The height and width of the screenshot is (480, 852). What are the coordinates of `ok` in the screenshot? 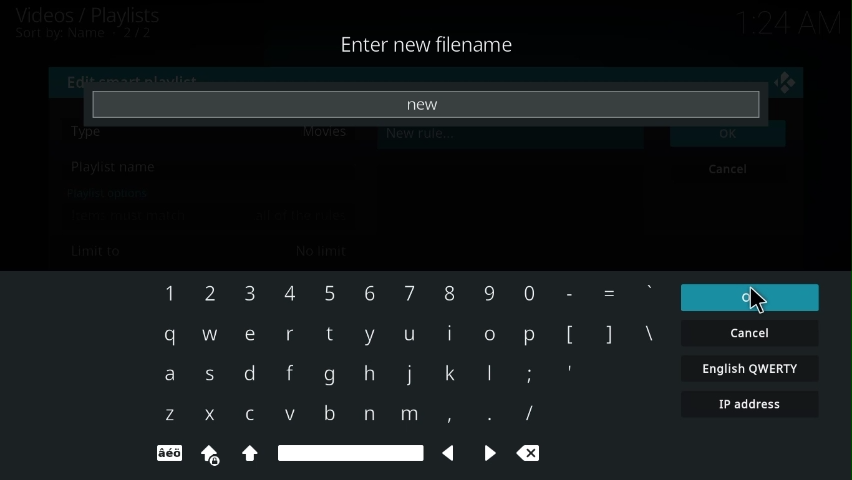 It's located at (731, 133).